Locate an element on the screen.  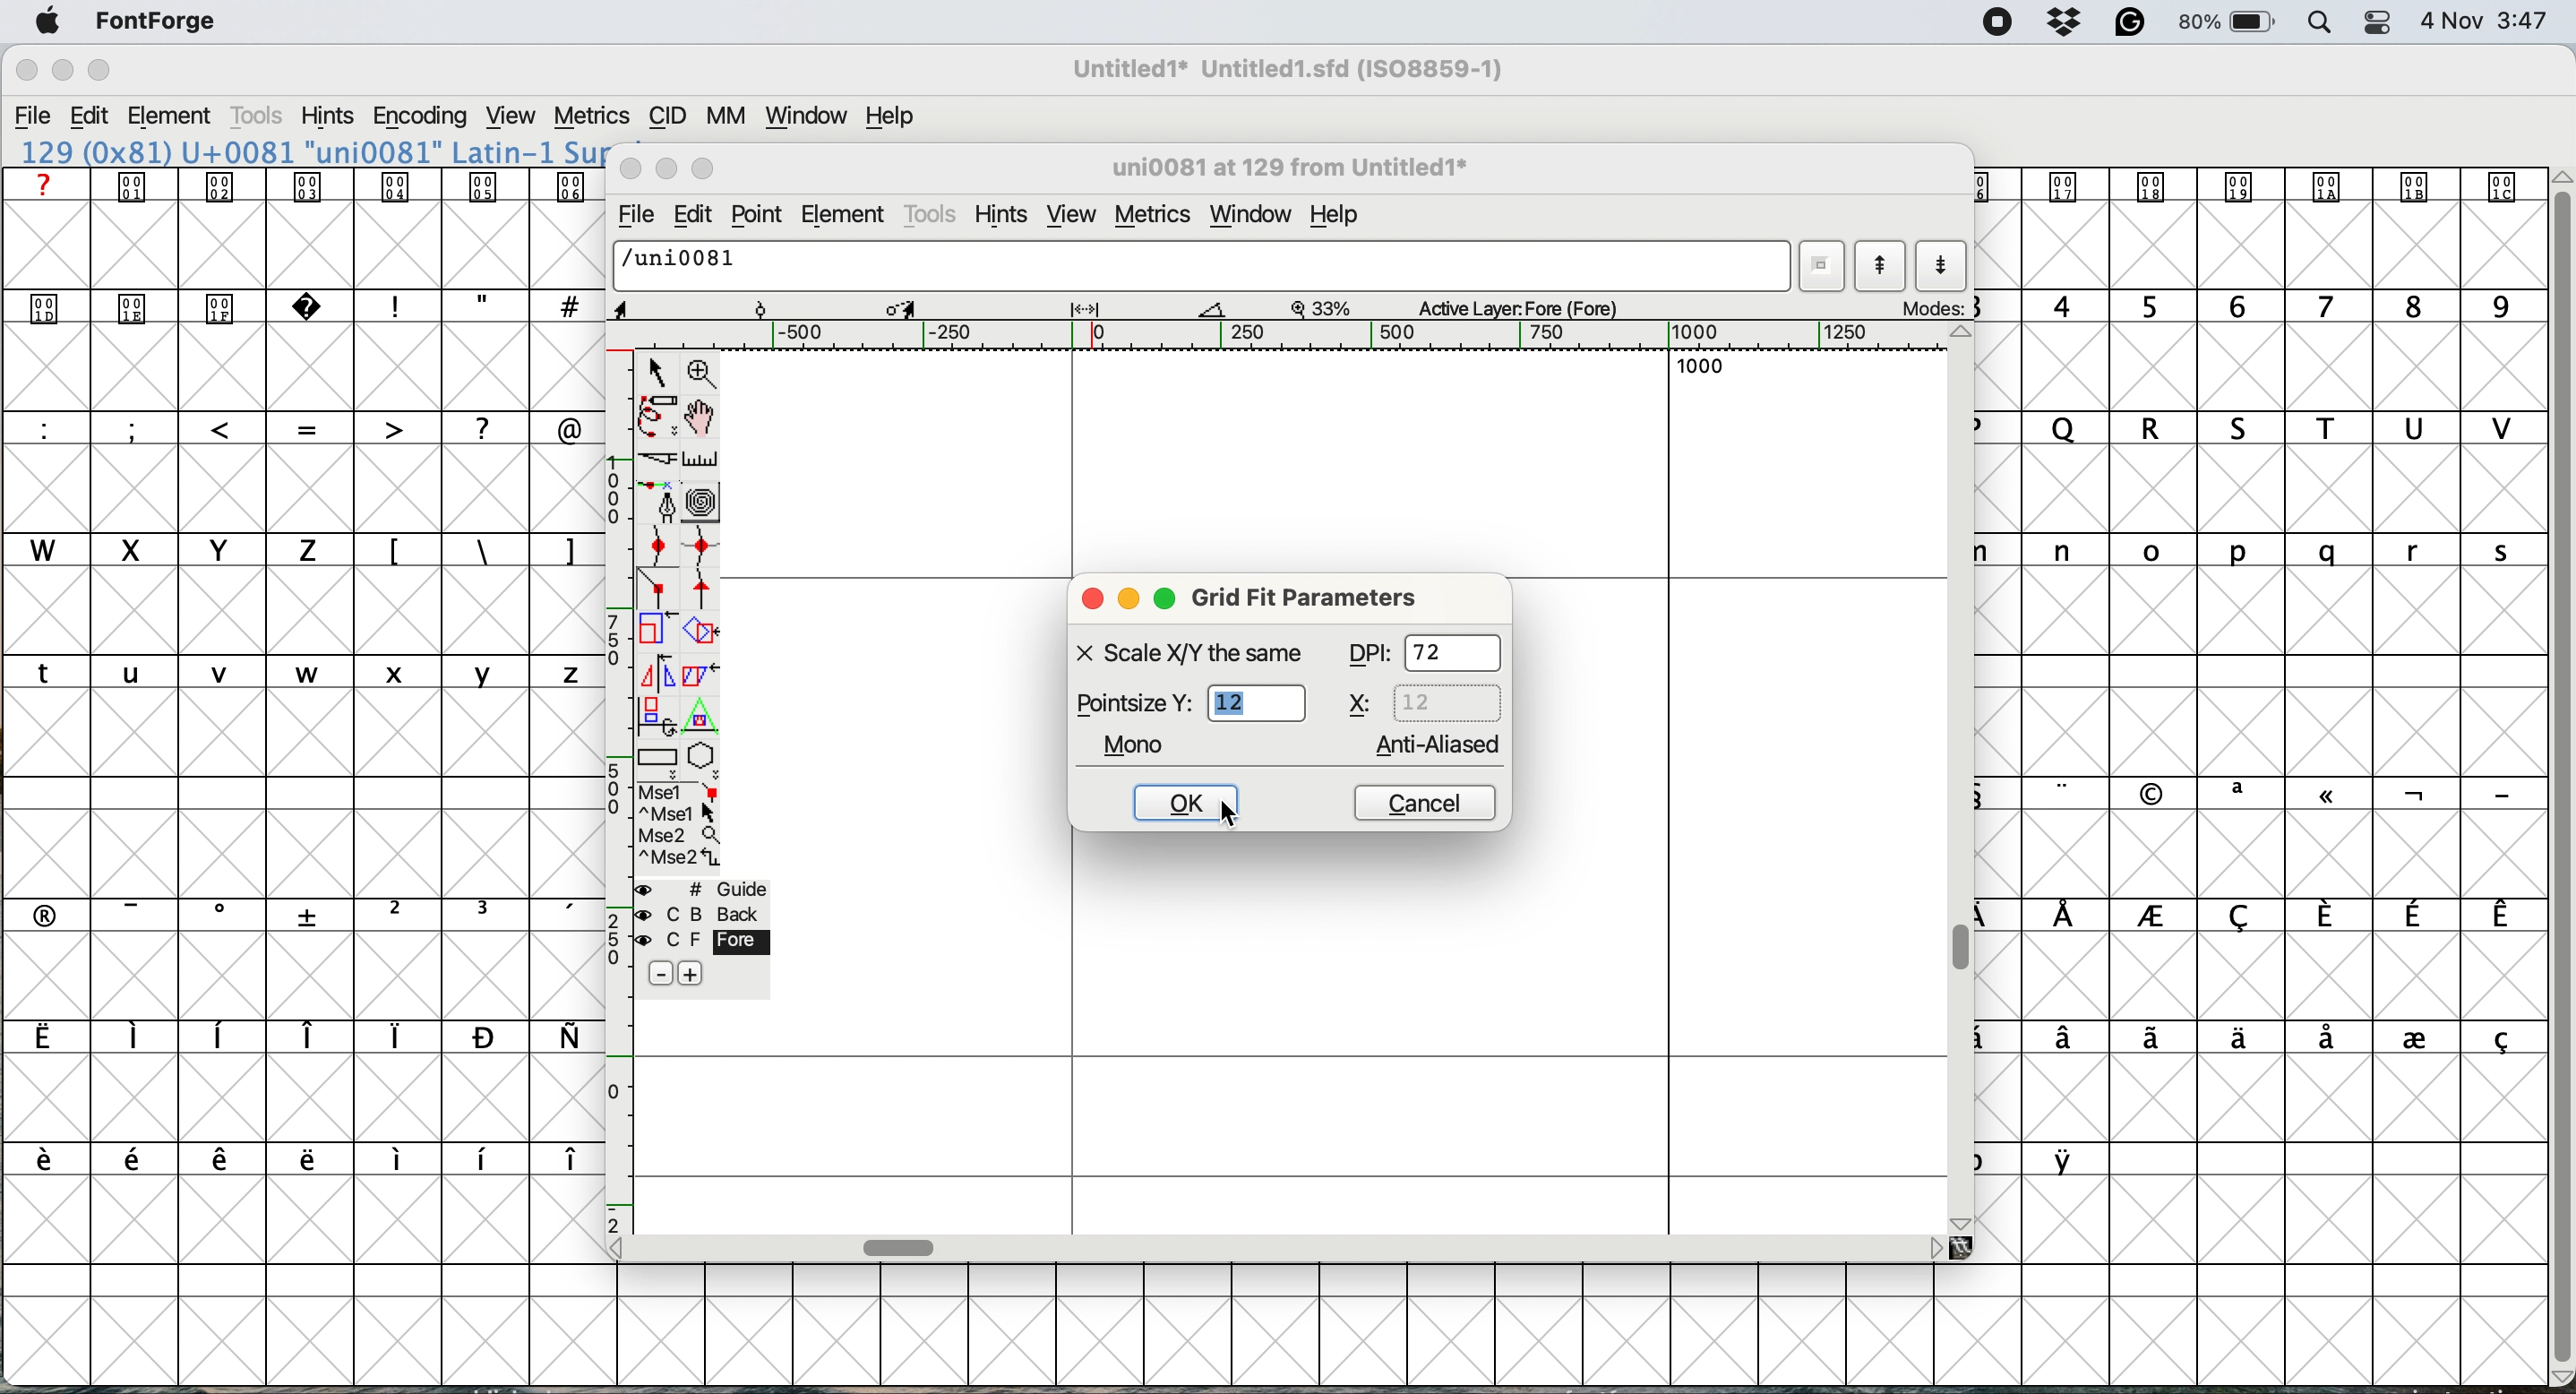
C B back is located at coordinates (708, 914).